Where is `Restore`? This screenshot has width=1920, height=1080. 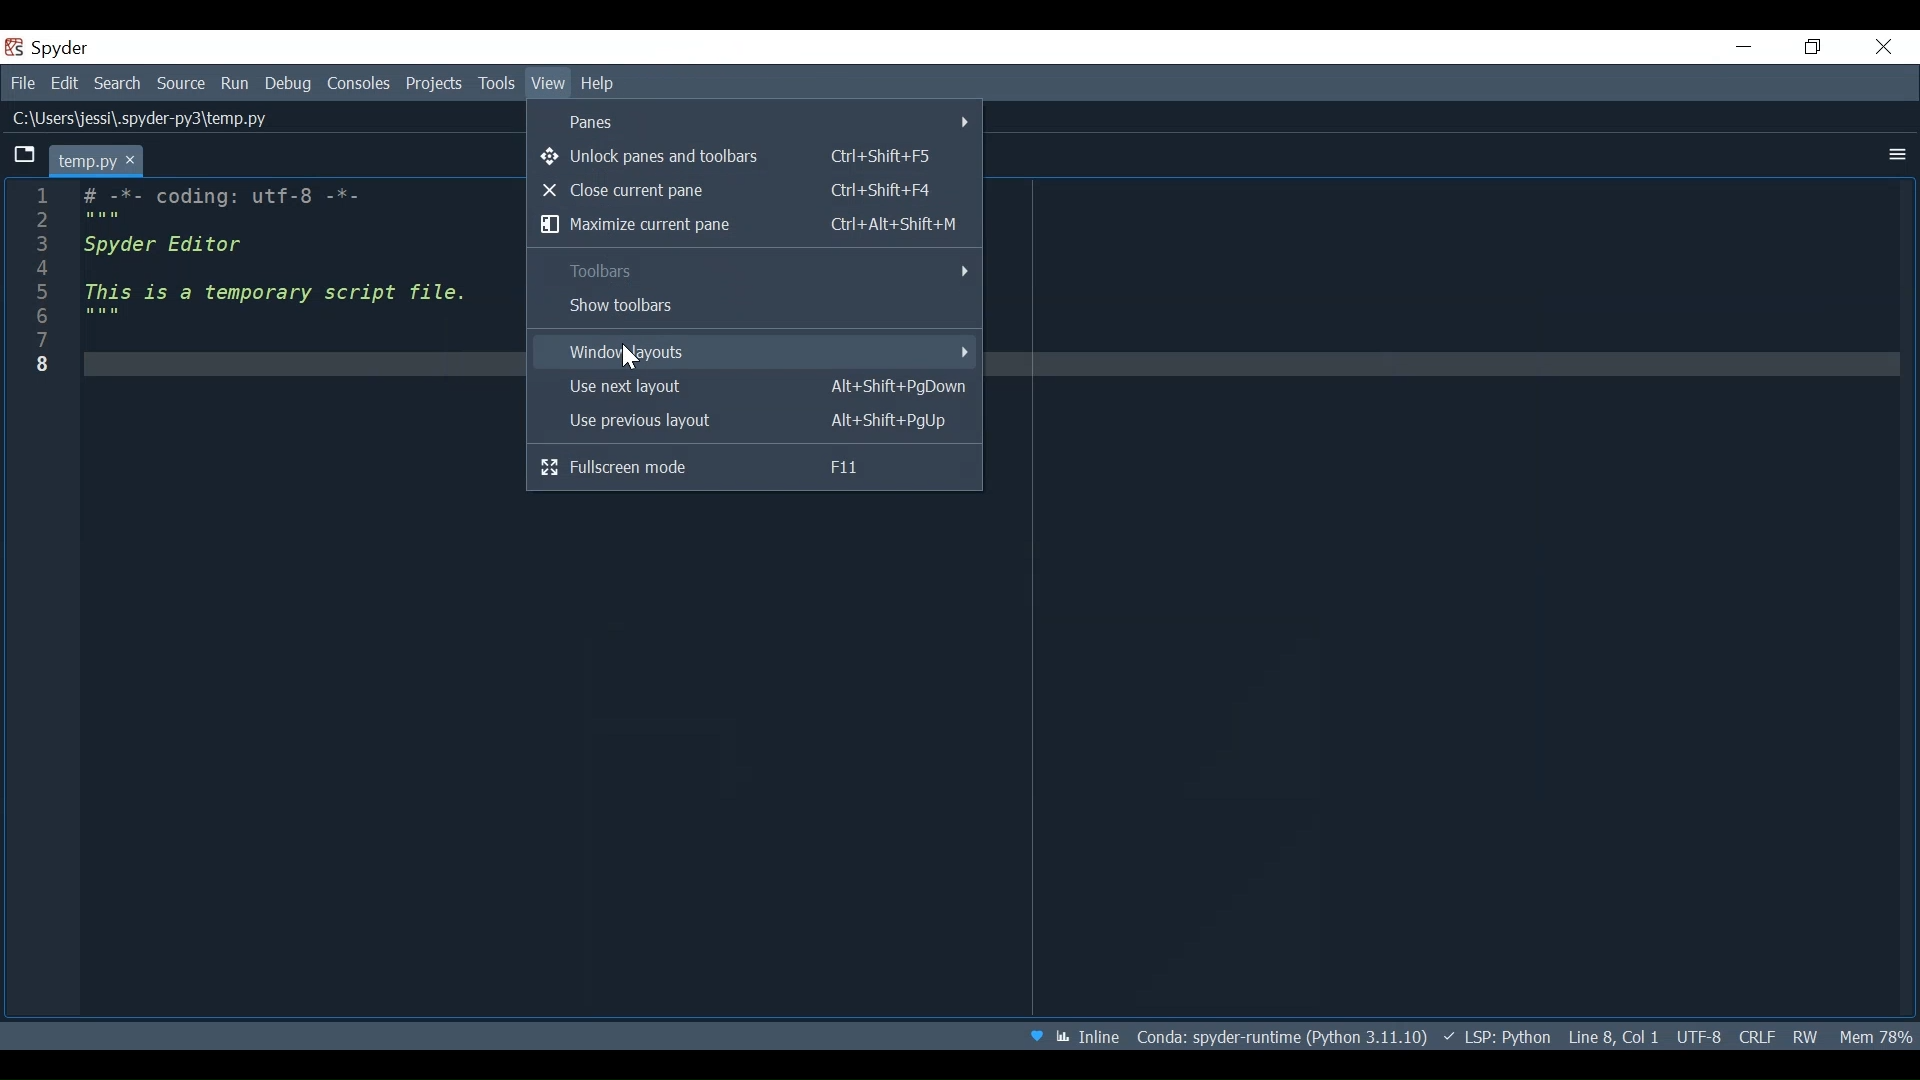 Restore is located at coordinates (1809, 46).